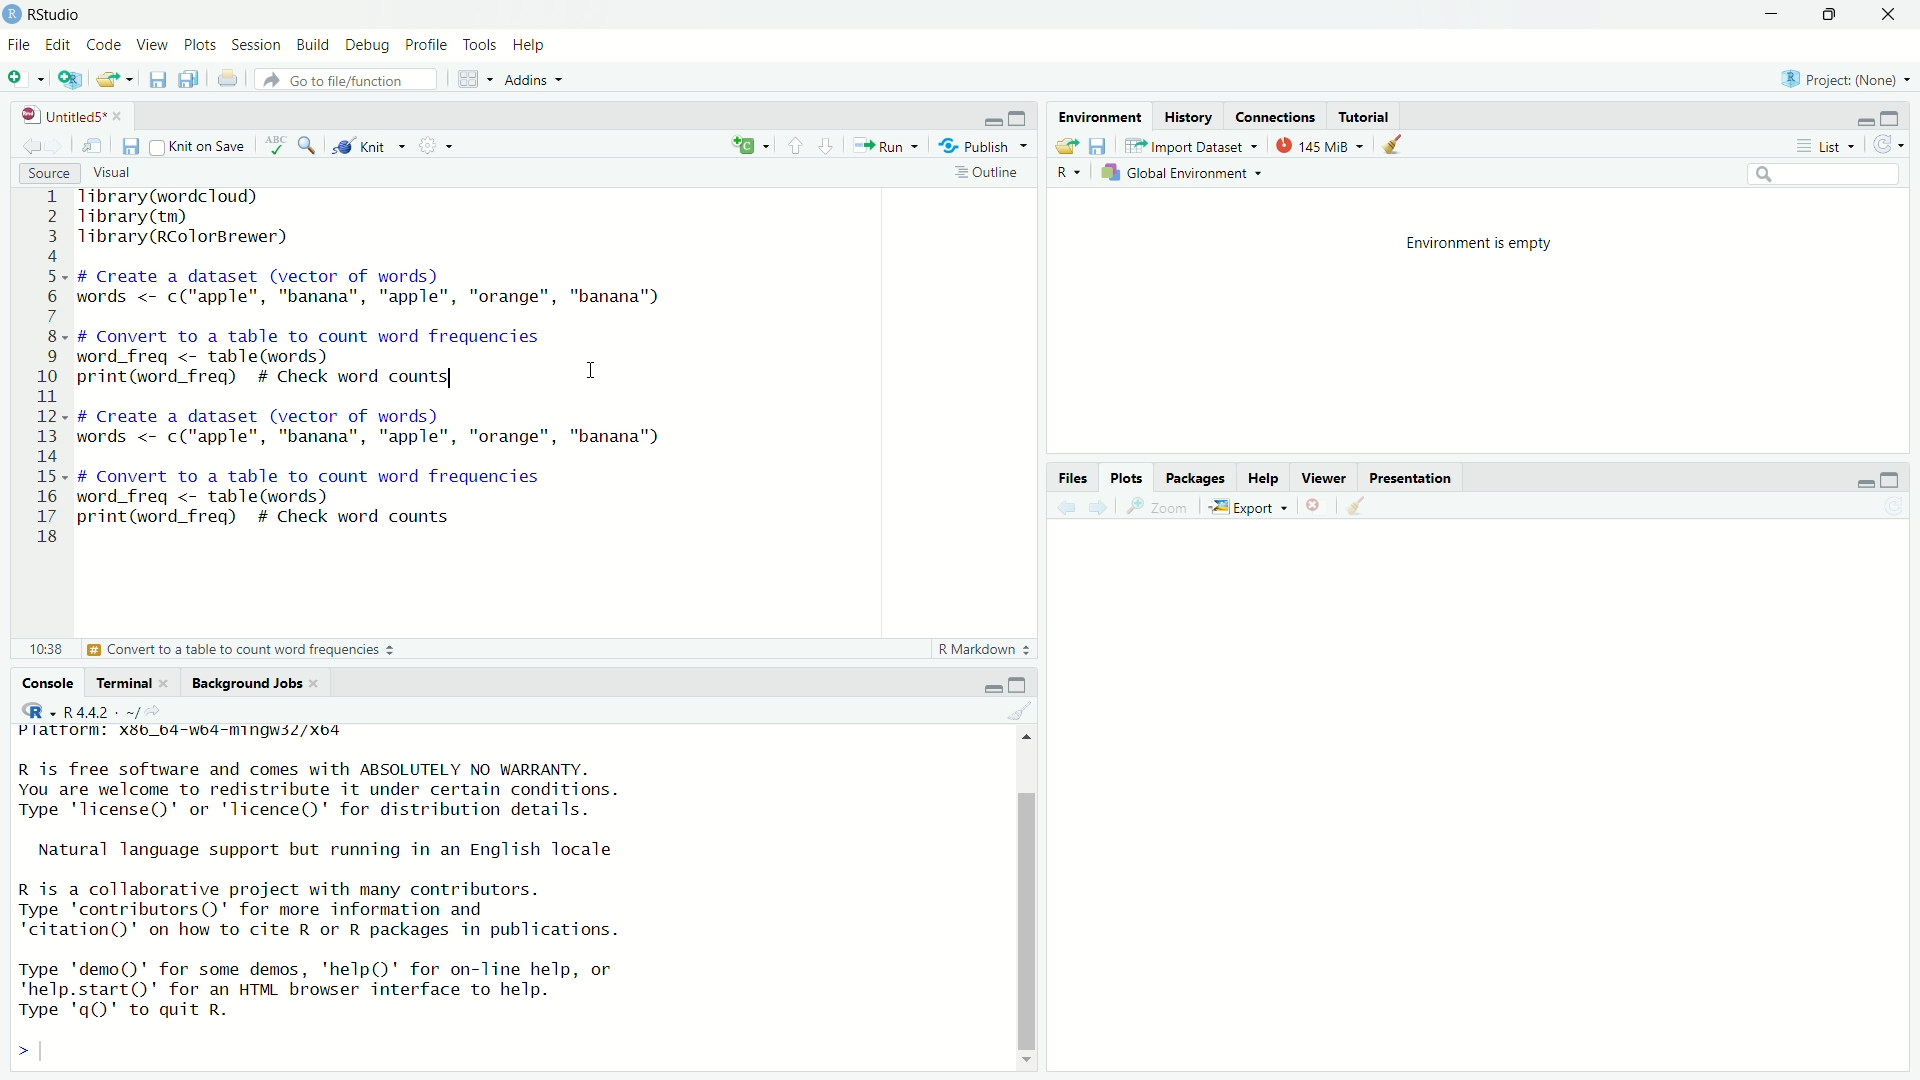 This screenshot has height=1080, width=1920. What do you see at coordinates (475, 78) in the screenshot?
I see `Workspace pane` at bounding box center [475, 78].